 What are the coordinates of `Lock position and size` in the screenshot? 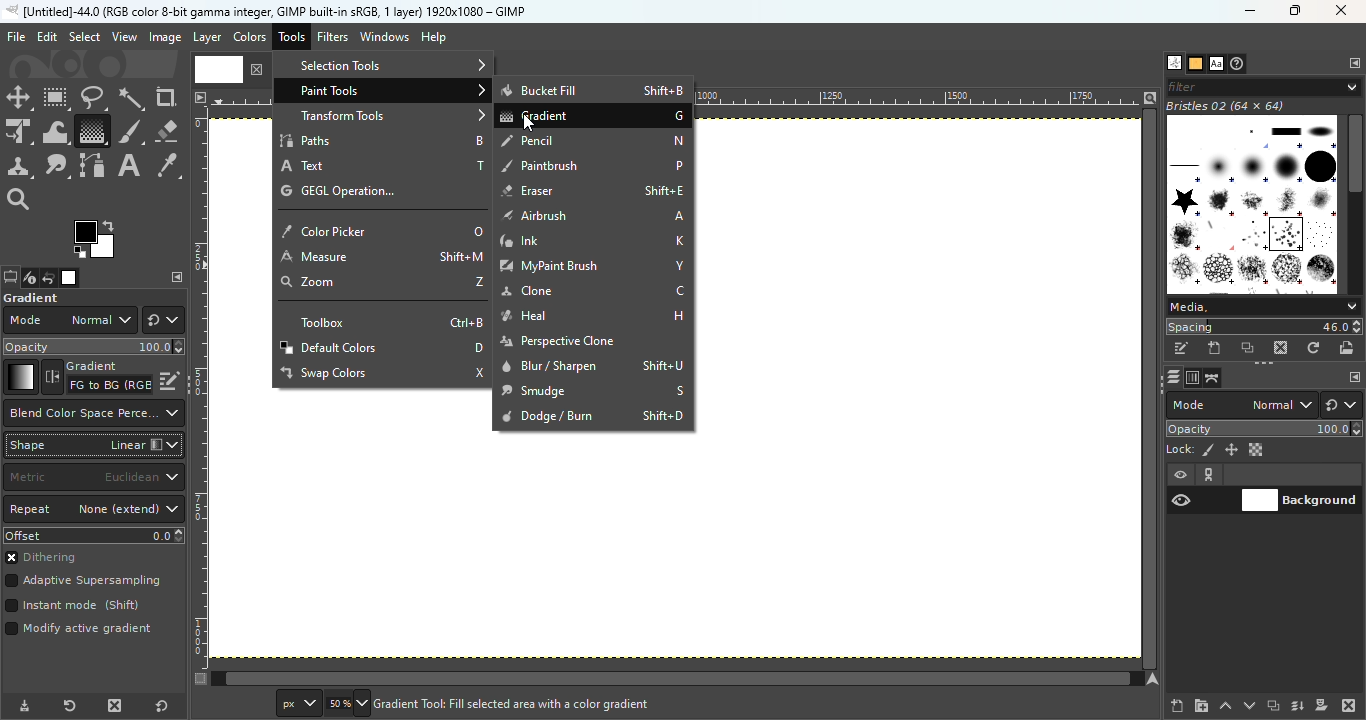 It's located at (1230, 449).